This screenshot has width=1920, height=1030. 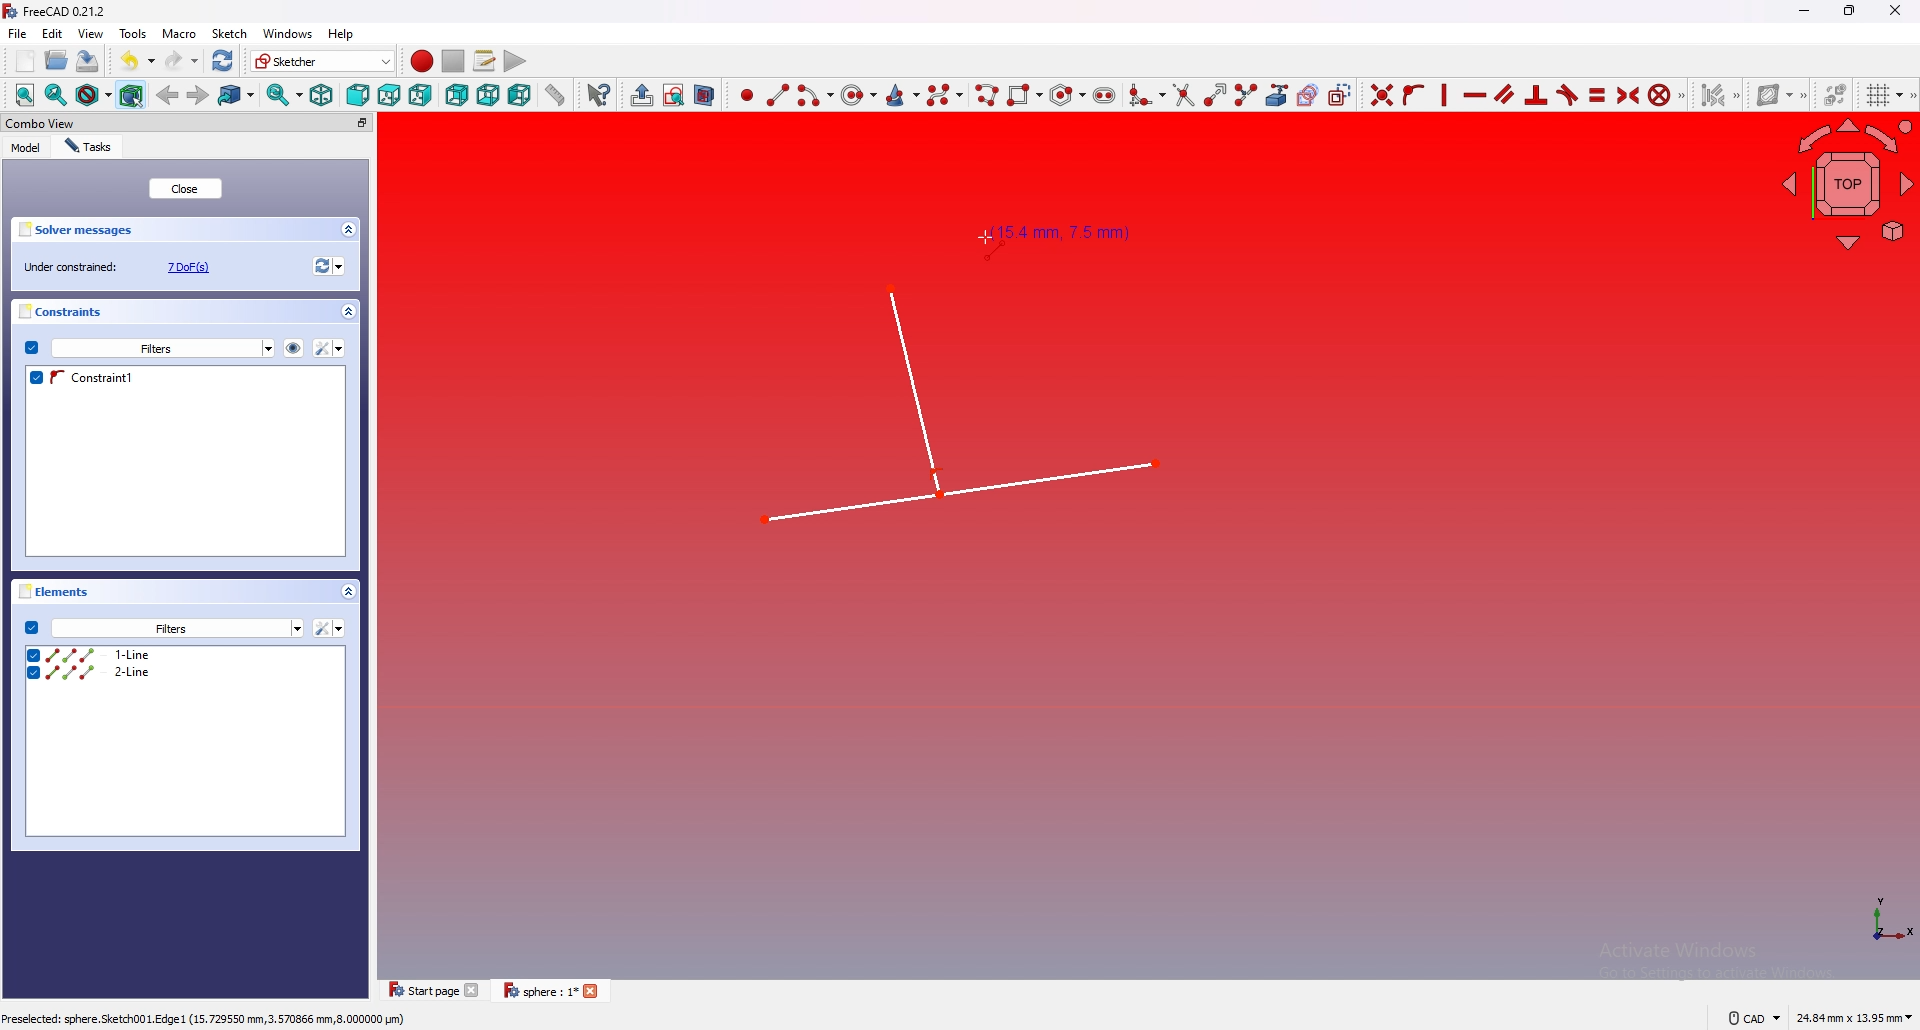 I want to click on Create regular polygon, so click(x=1065, y=95).